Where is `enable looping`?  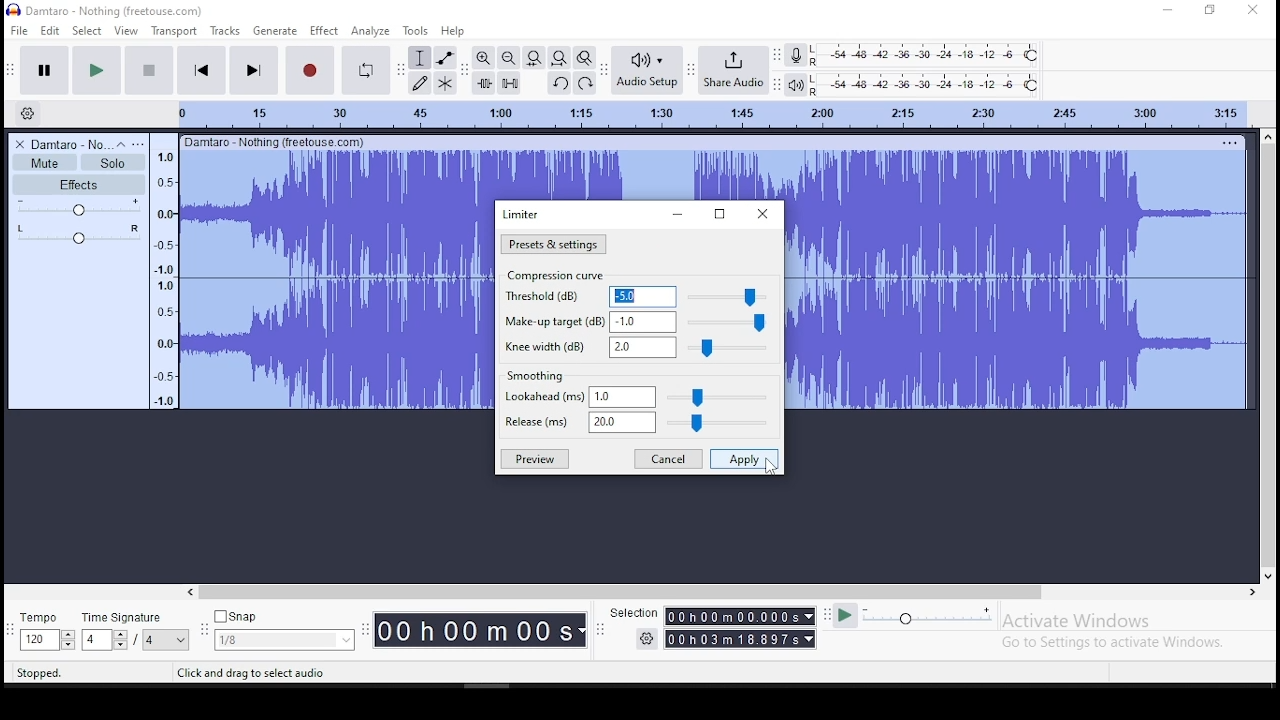 enable looping is located at coordinates (366, 71).